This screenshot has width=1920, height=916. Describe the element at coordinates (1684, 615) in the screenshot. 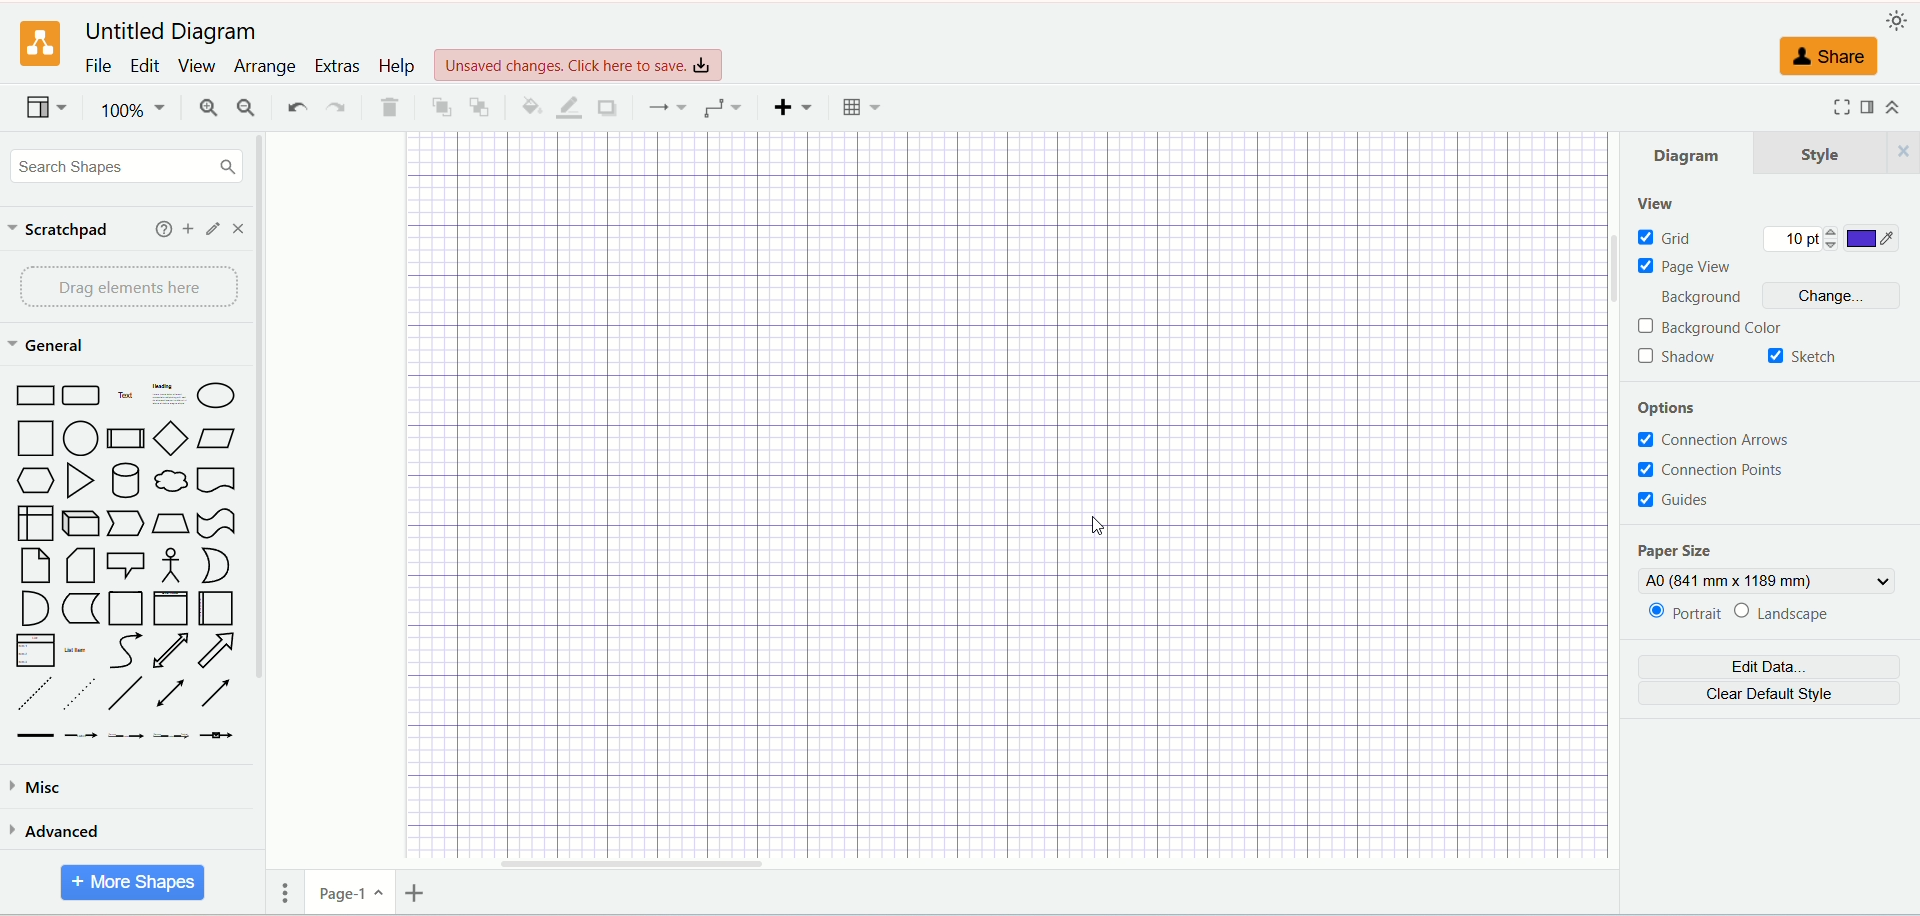

I see `portrait` at that location.